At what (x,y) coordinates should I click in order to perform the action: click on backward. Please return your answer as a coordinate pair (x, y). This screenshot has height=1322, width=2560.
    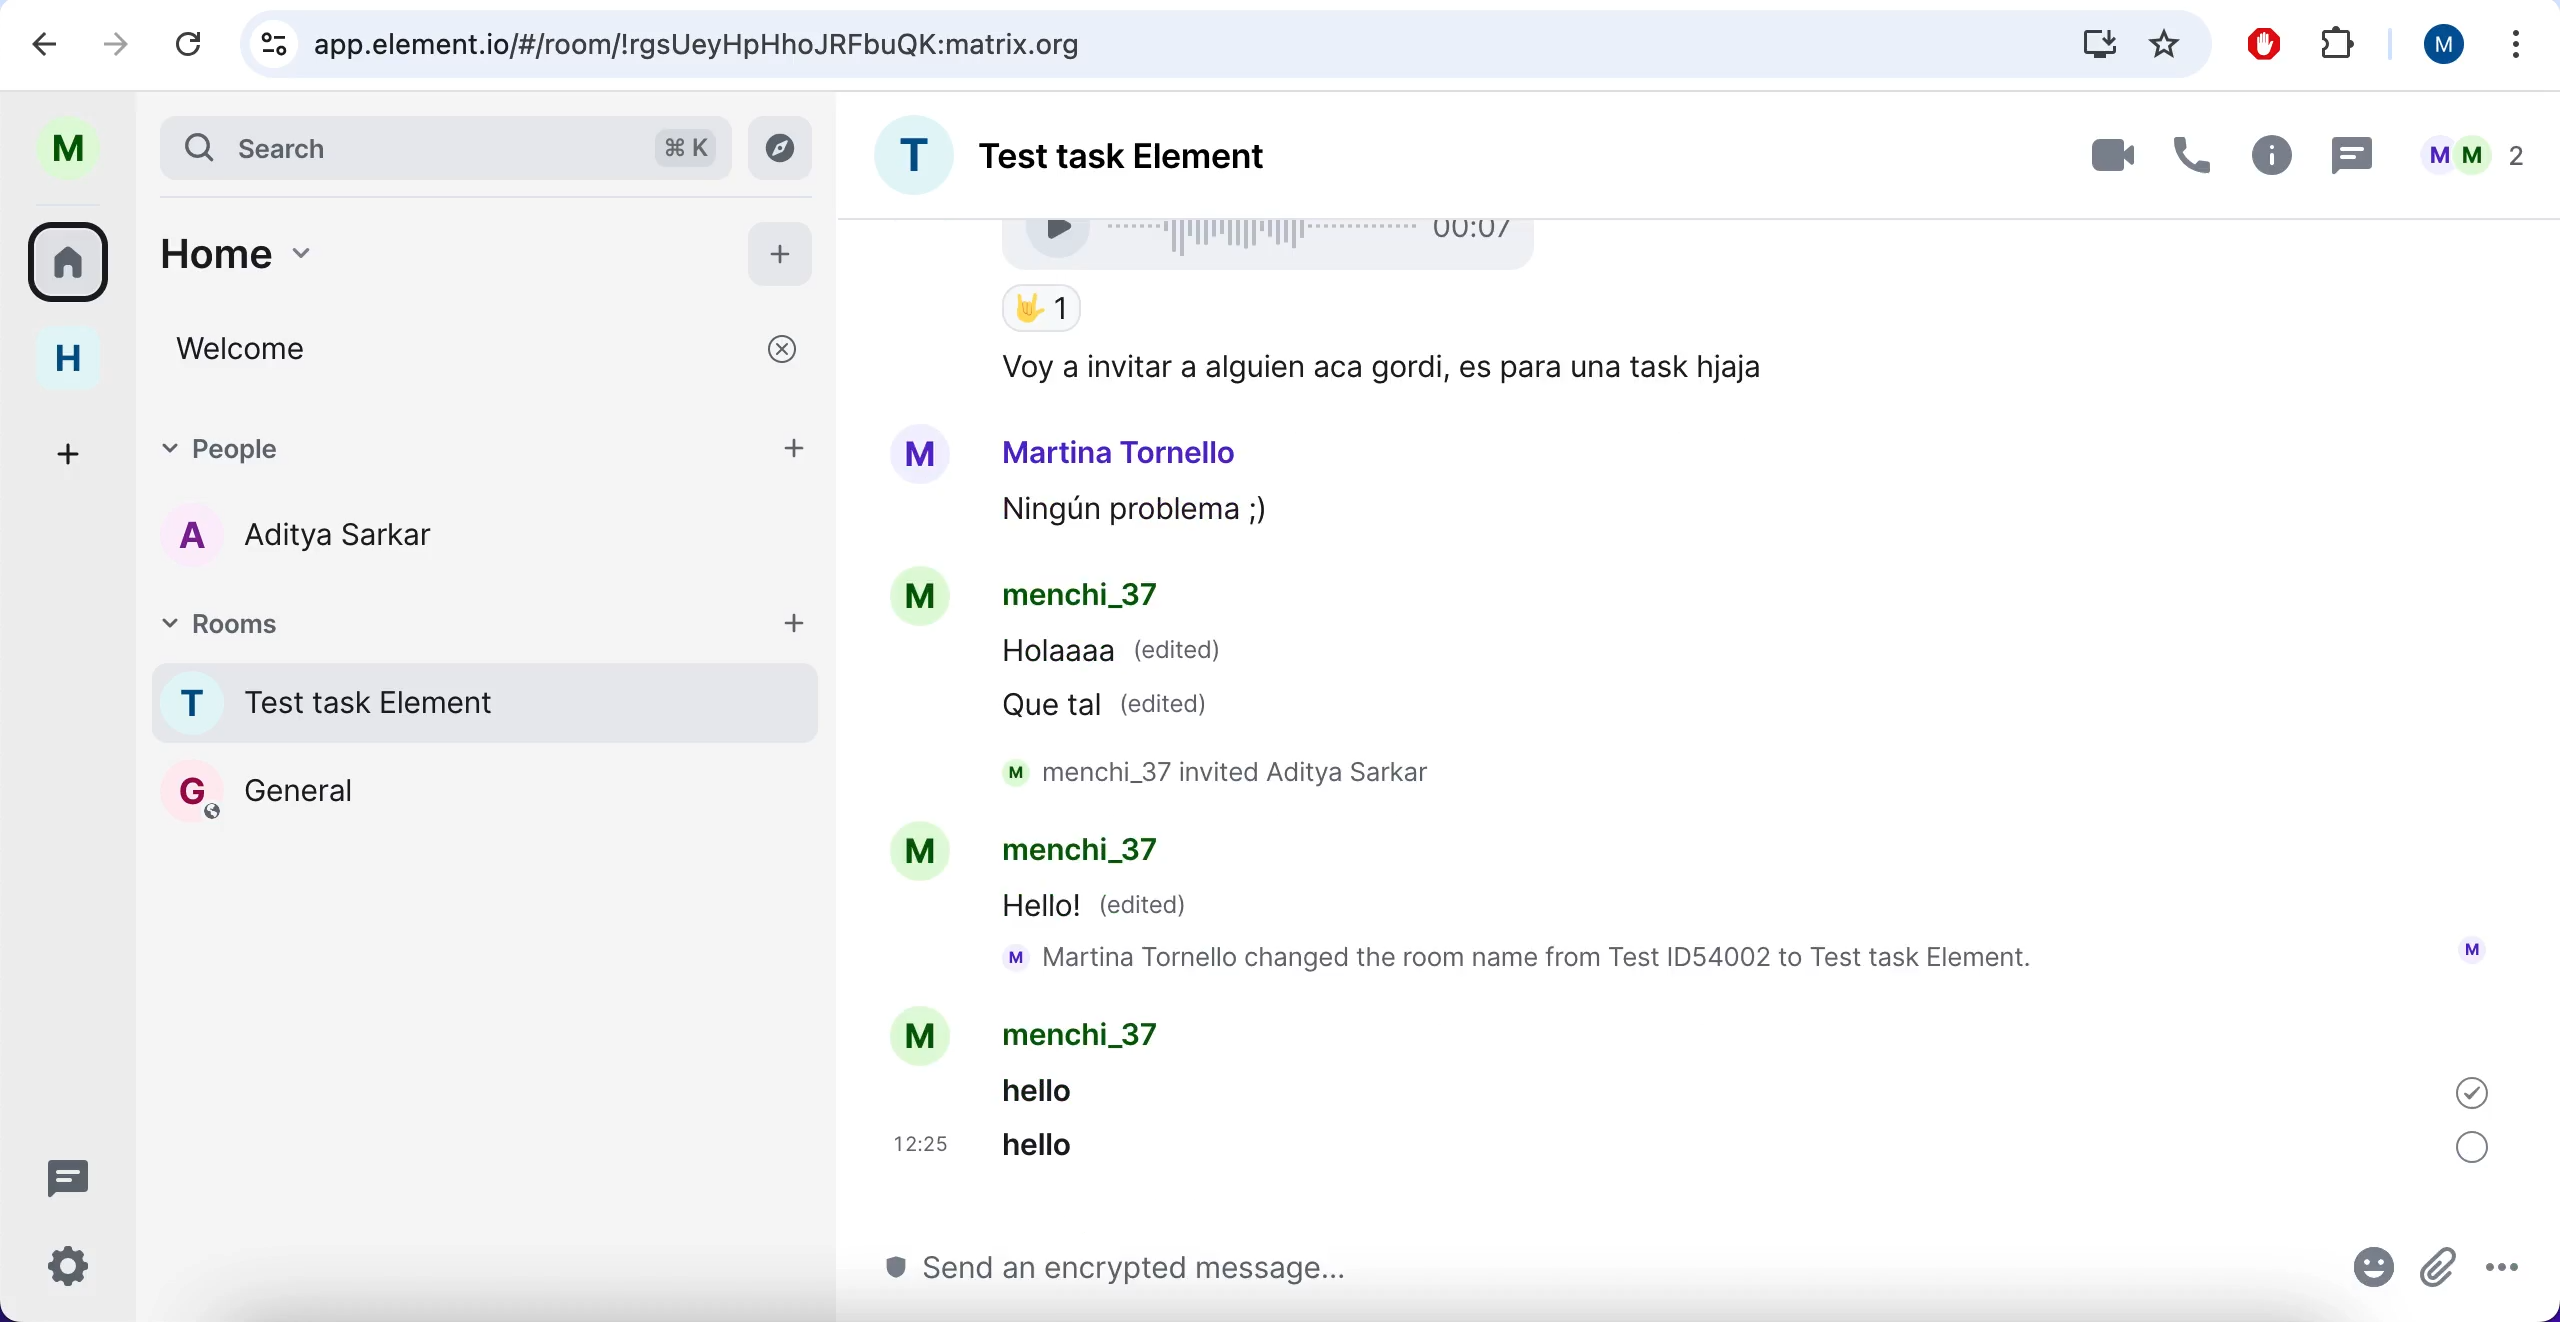
    Looking at the image, I should click on (46, 42).